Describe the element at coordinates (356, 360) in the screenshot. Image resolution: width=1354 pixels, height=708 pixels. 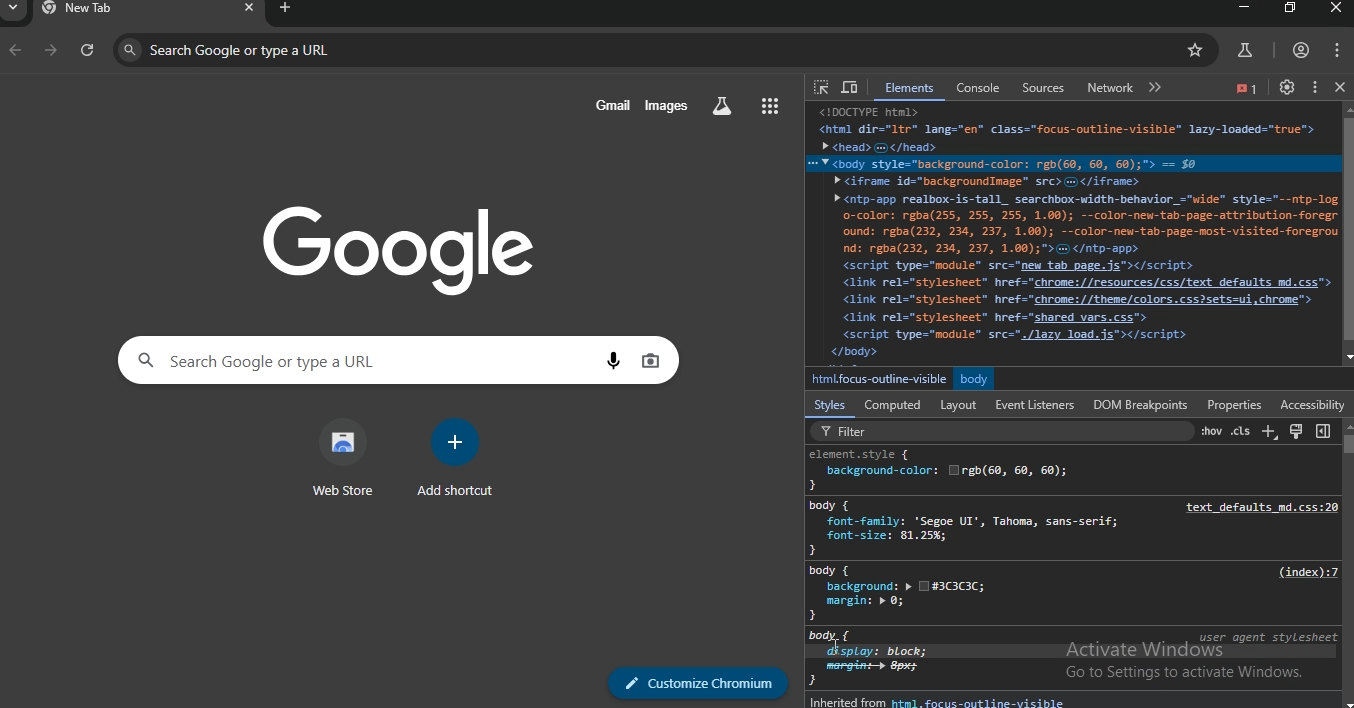
I see `search google or type a URL` at that location.